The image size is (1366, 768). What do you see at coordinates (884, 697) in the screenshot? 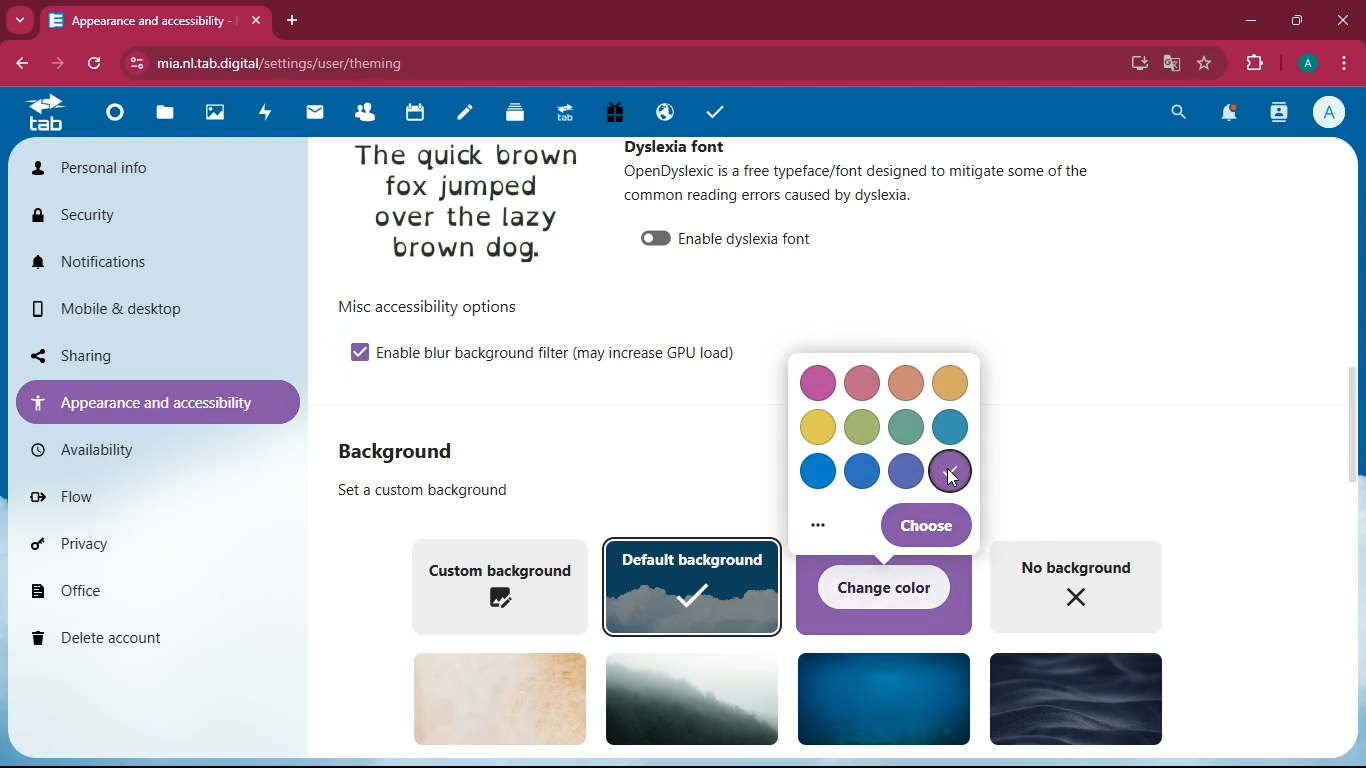
I see `background` at bounding box center [884, 697].